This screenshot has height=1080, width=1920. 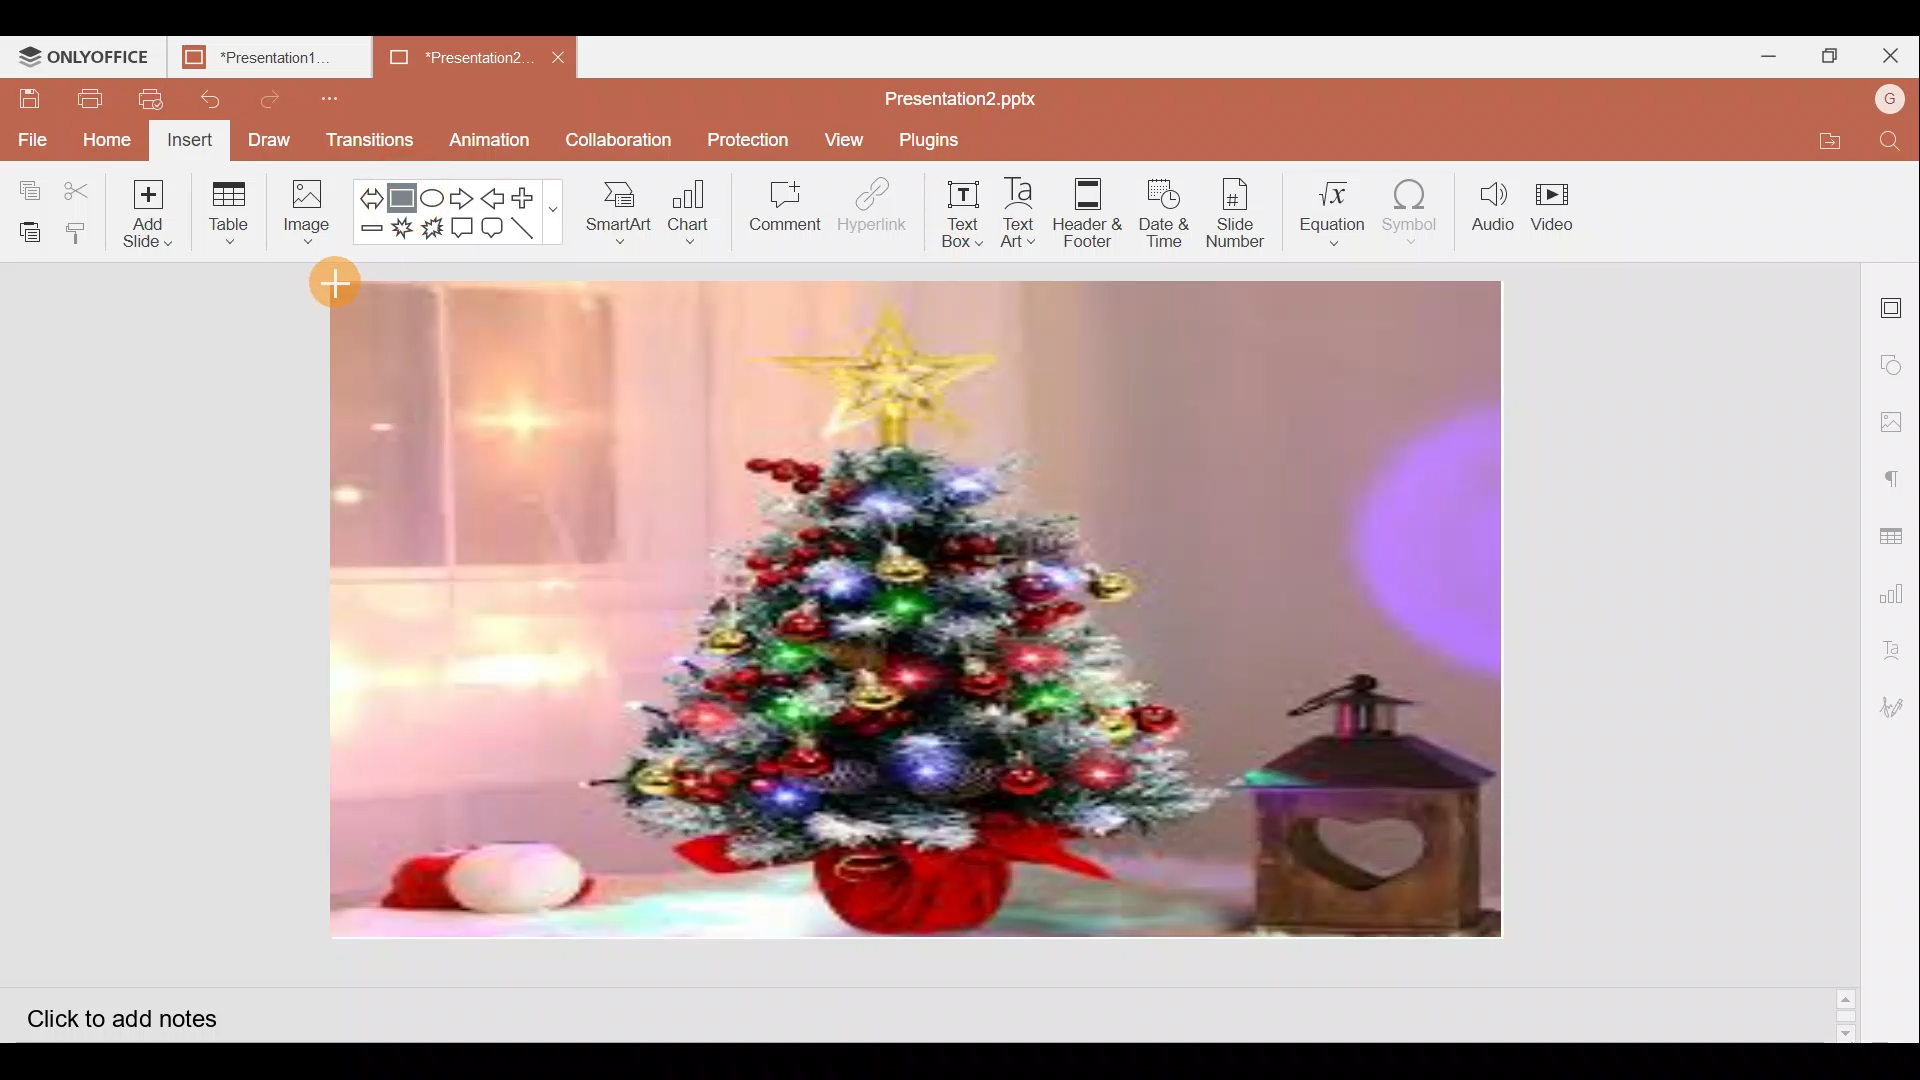 What do you see at coordinates (1087, 216) in the screenshot?
I see `Header & footer` at bounding box center [1087, 216].